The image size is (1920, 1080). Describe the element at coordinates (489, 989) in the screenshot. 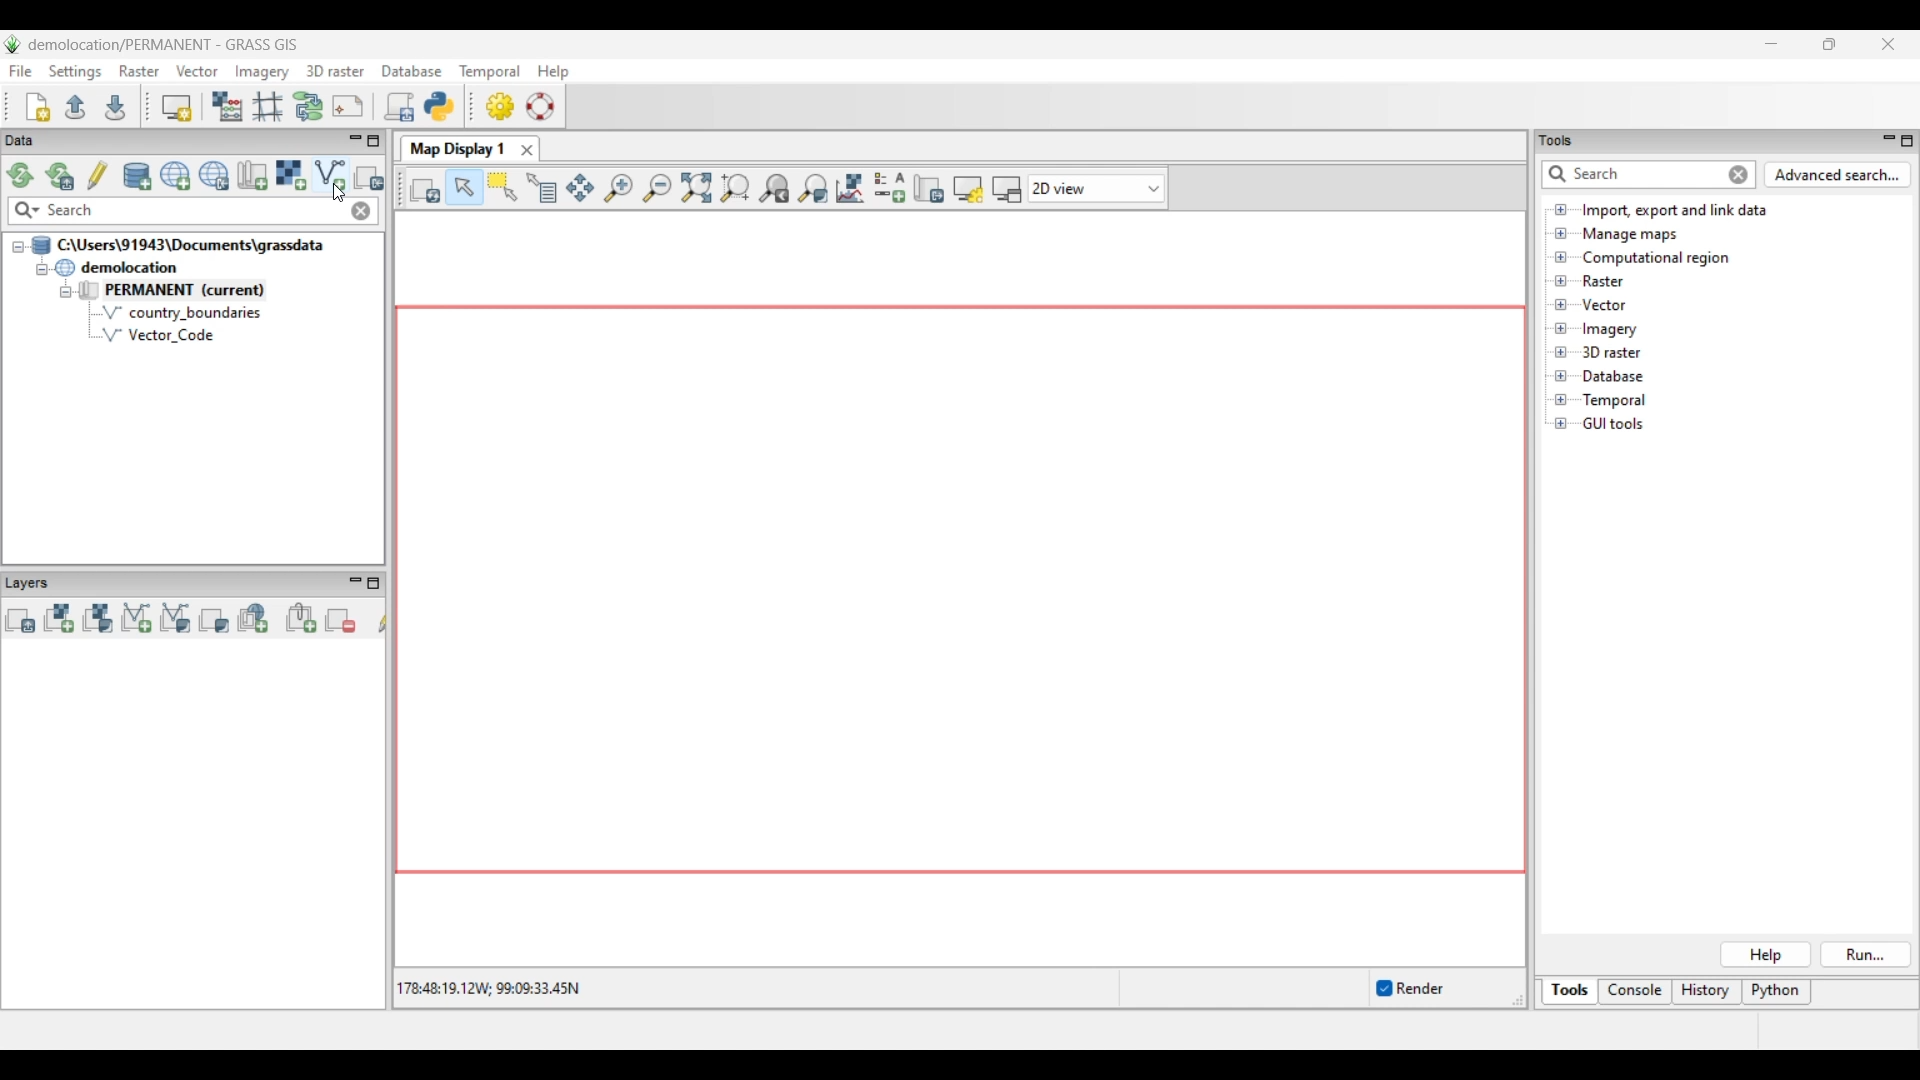

I see `Co-ordinates of the cursor within the display area` at that location.